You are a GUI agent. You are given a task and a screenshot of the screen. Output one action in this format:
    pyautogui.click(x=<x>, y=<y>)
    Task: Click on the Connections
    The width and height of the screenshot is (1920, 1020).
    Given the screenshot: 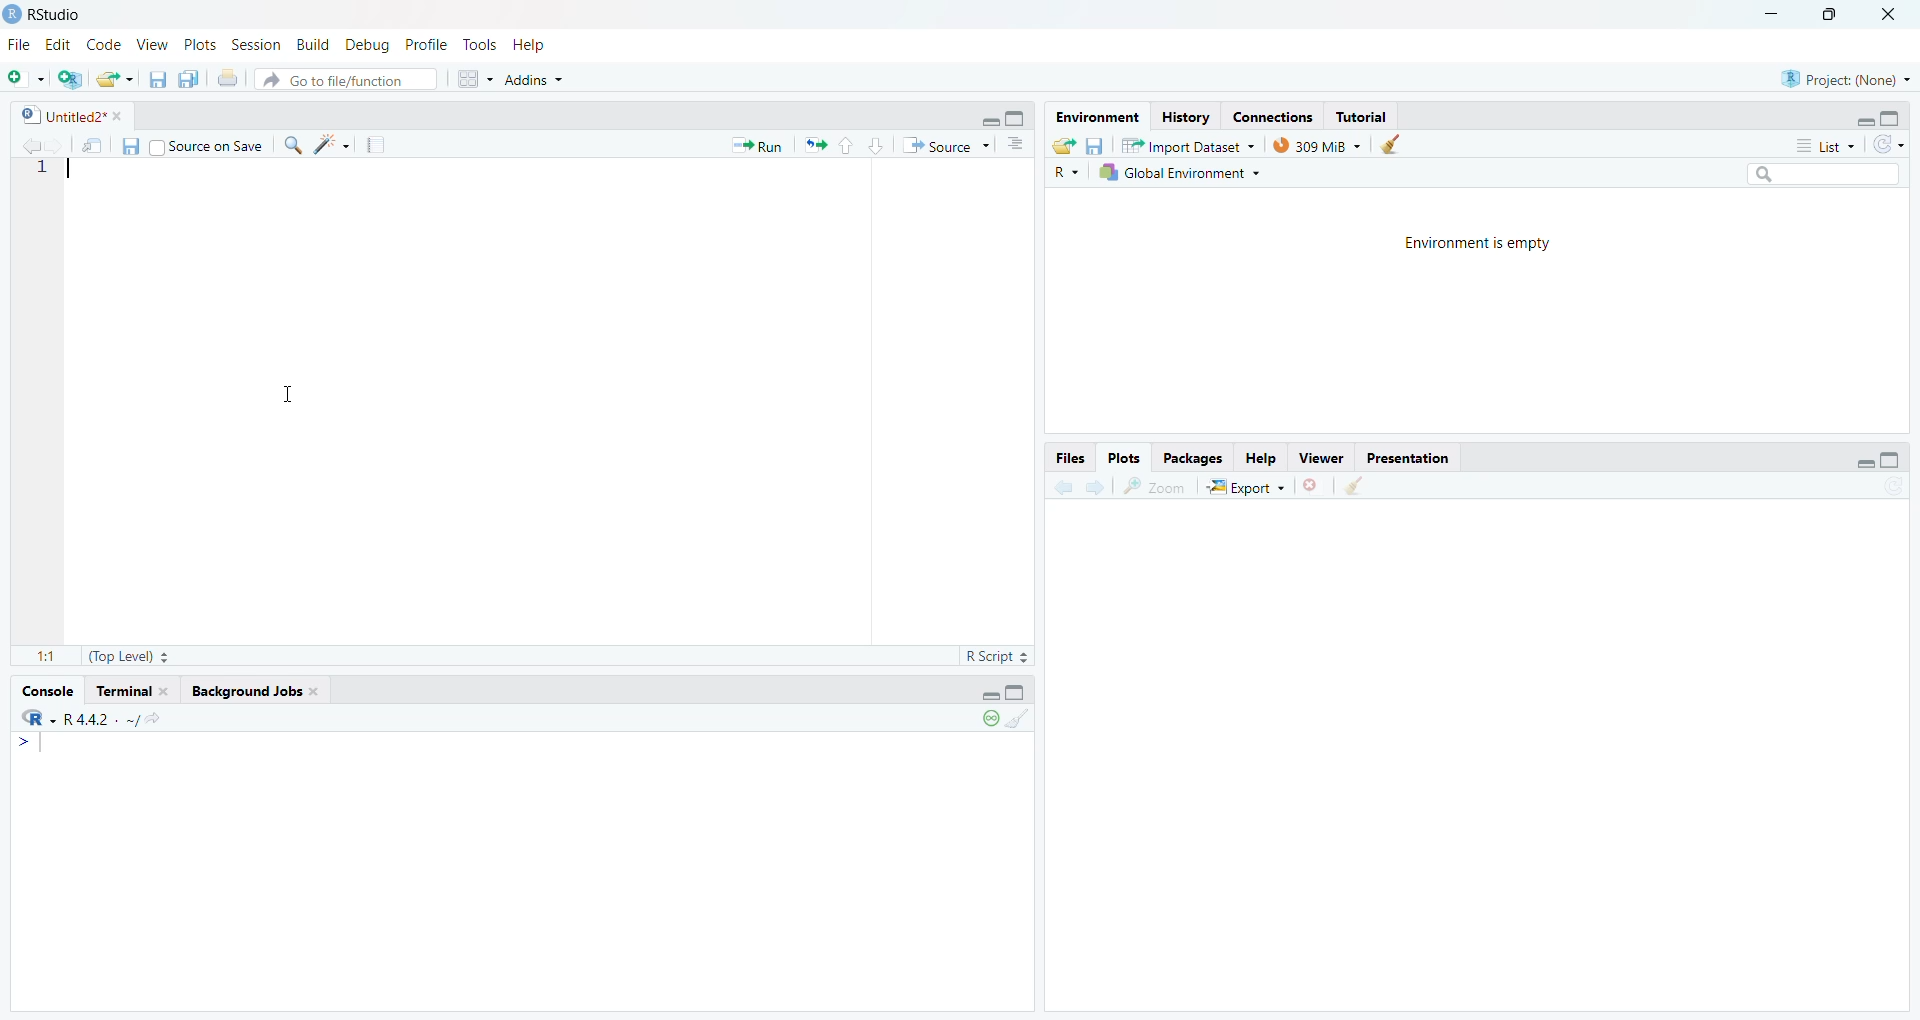 What is the action you would take?
    pyautogui.click(x=1275, y=116)
    